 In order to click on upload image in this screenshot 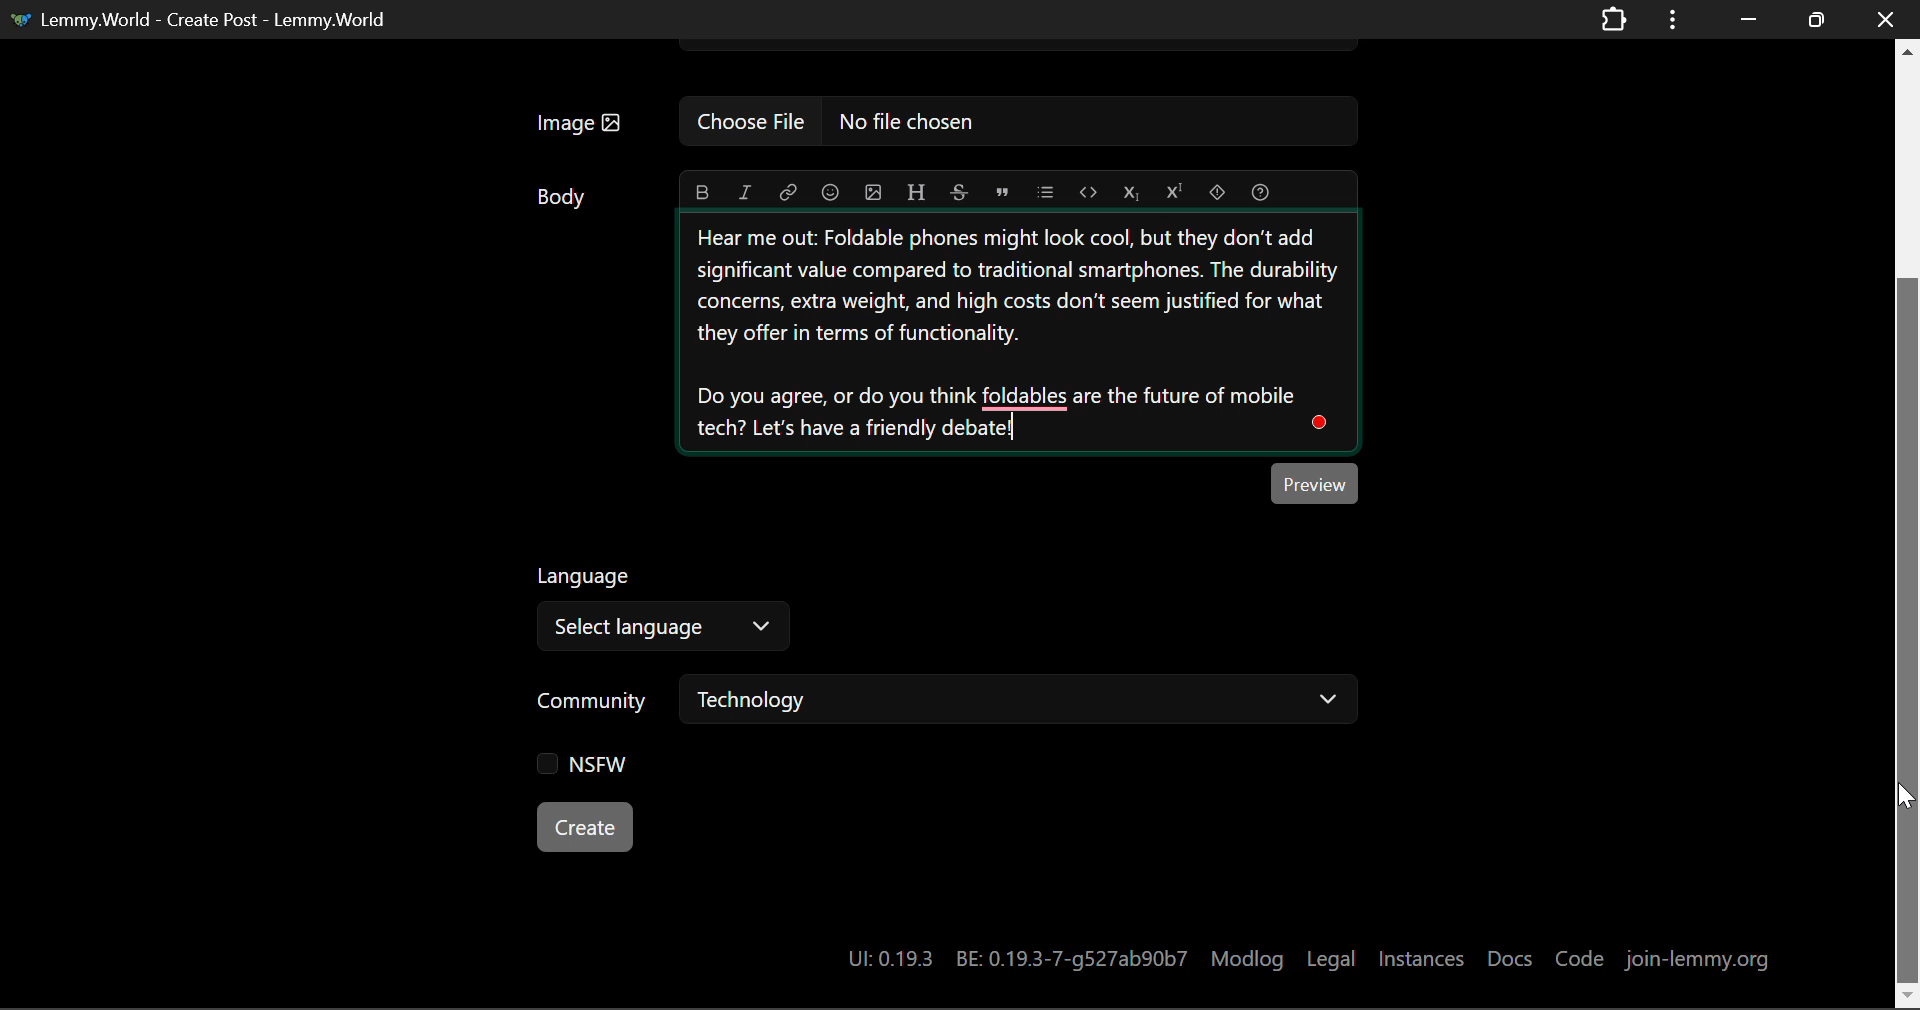, I will do `click(874, 193)`.